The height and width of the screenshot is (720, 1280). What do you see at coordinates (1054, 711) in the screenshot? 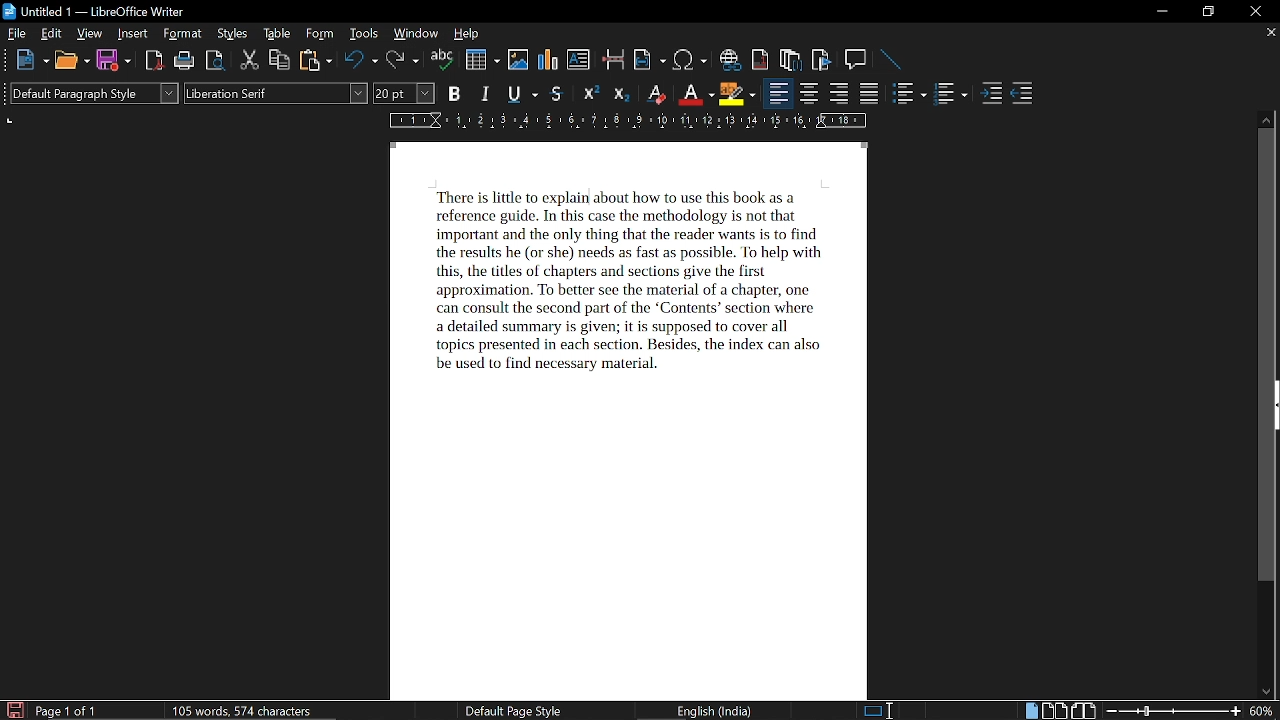
I see `multiple page view` at bounding box center [1054, 711].